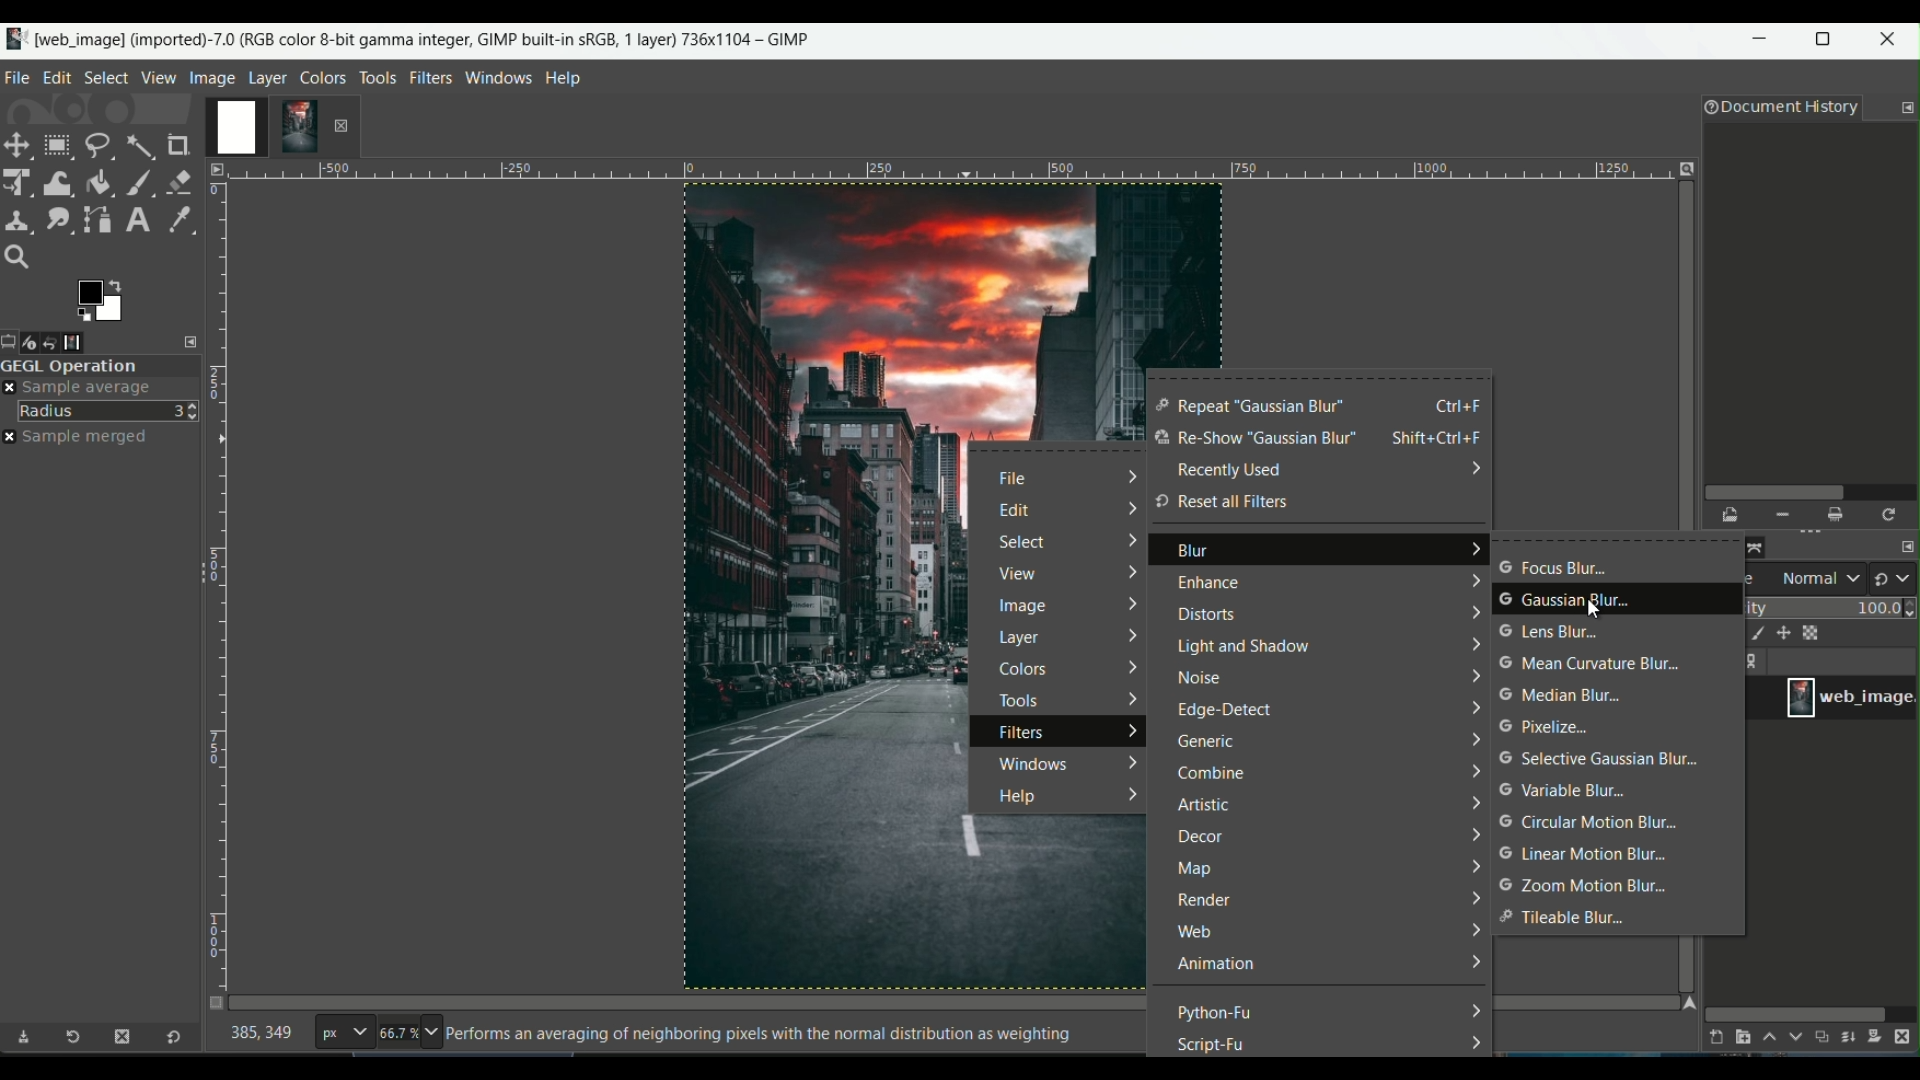  I want to click on paths, so click(1762, 545).